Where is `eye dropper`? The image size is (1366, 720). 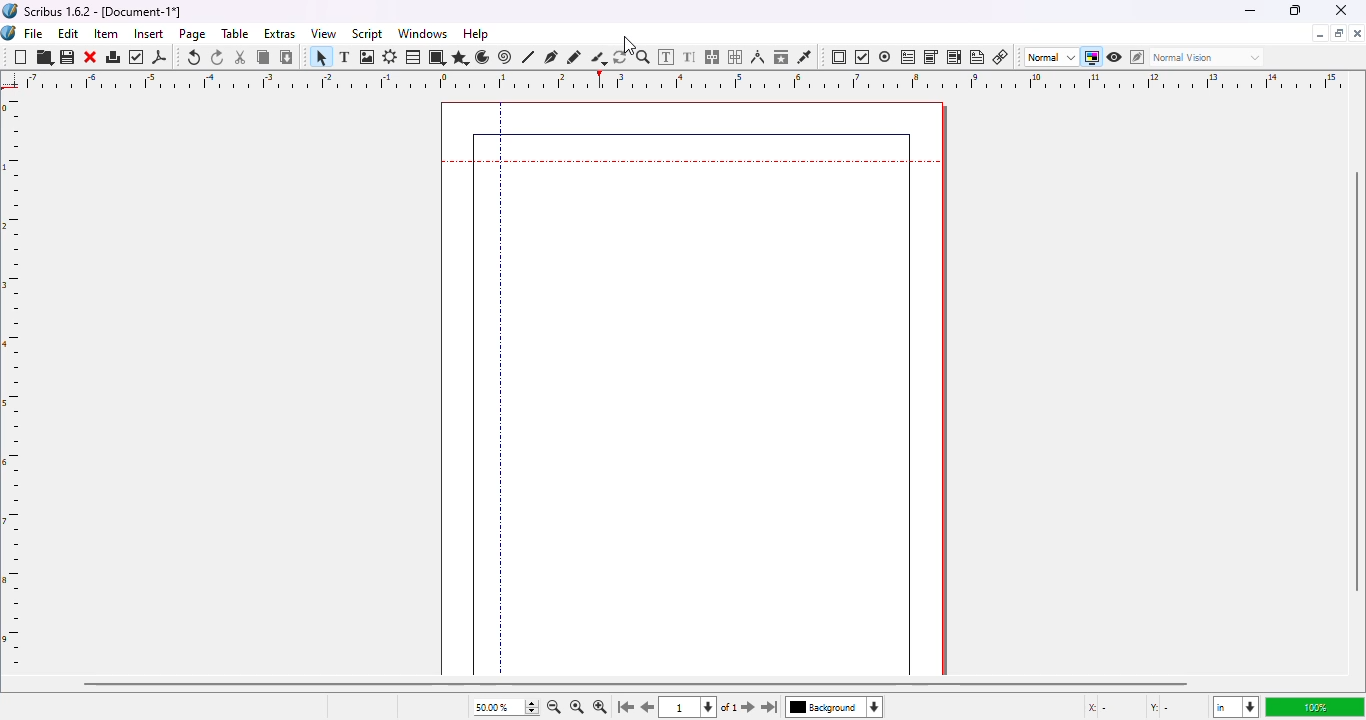
eye dropper is located at coordinates (804, 57).